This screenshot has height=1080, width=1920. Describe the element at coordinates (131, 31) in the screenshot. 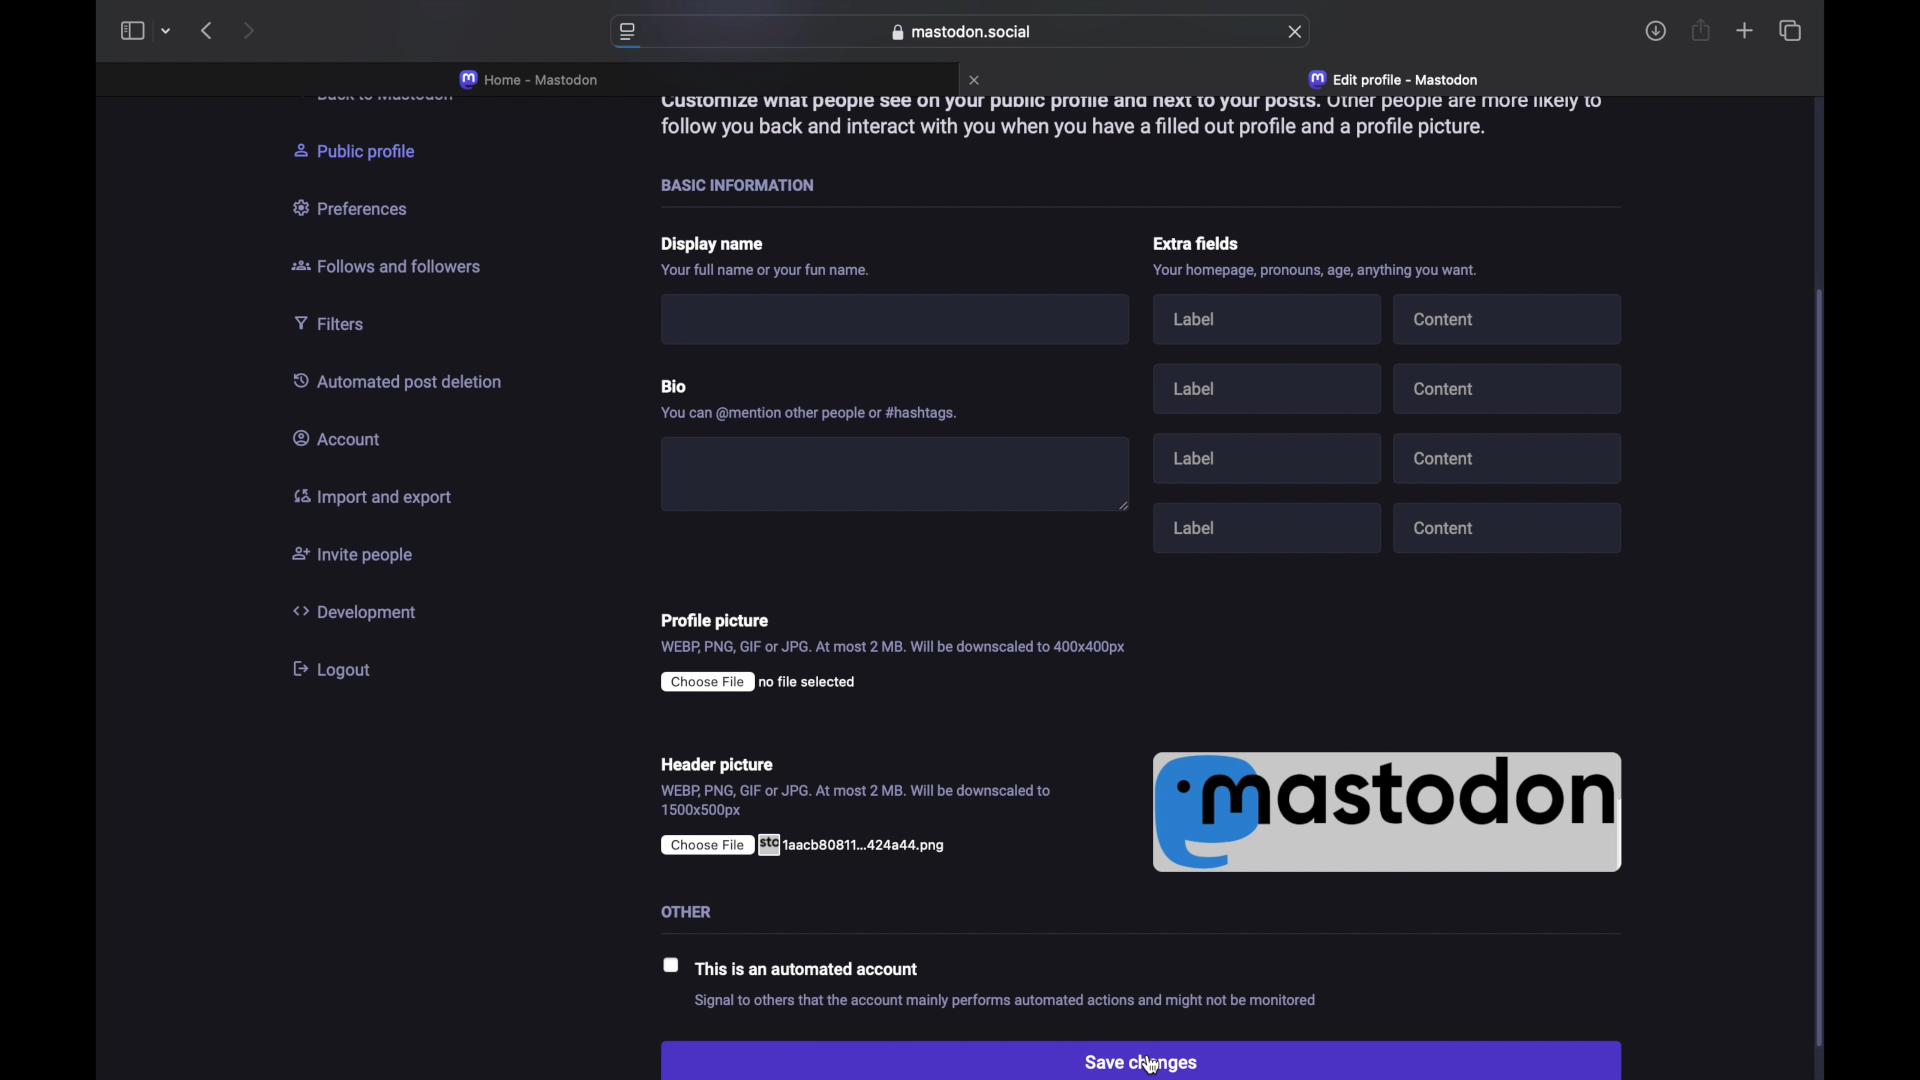

I see `sidebar` at that location.